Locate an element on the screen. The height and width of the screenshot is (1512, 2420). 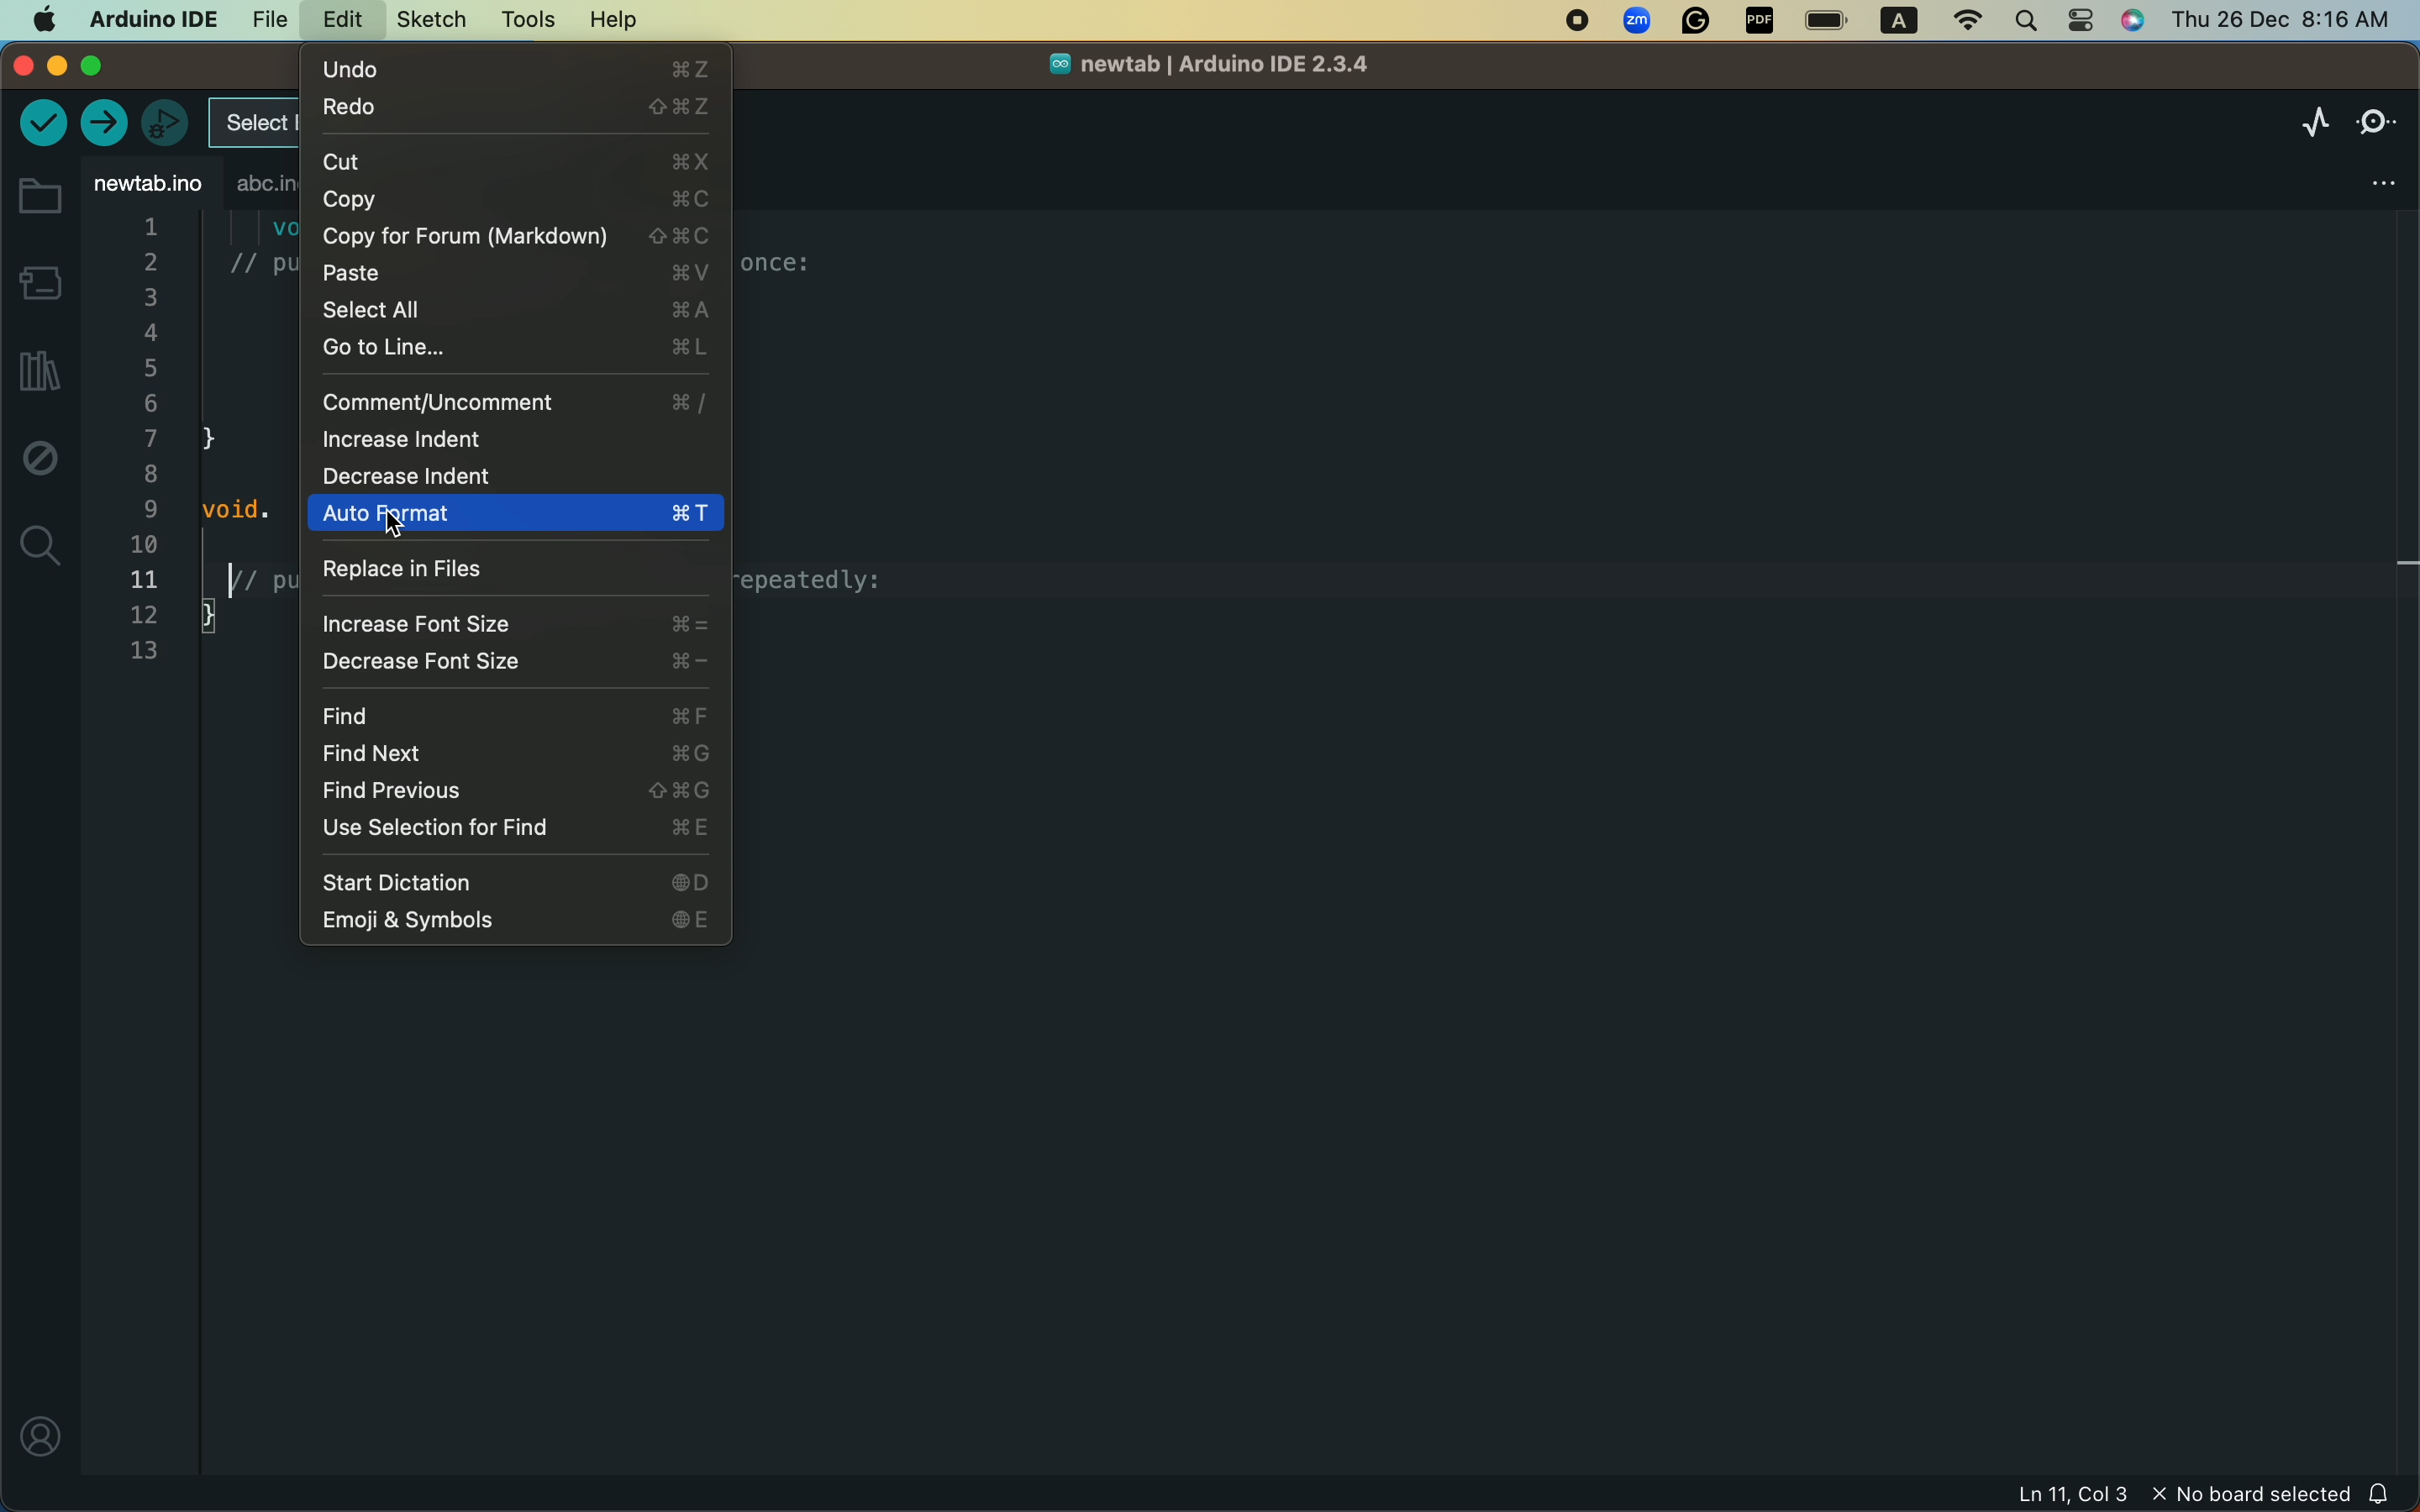
select all is located at coordinates (516, 308).